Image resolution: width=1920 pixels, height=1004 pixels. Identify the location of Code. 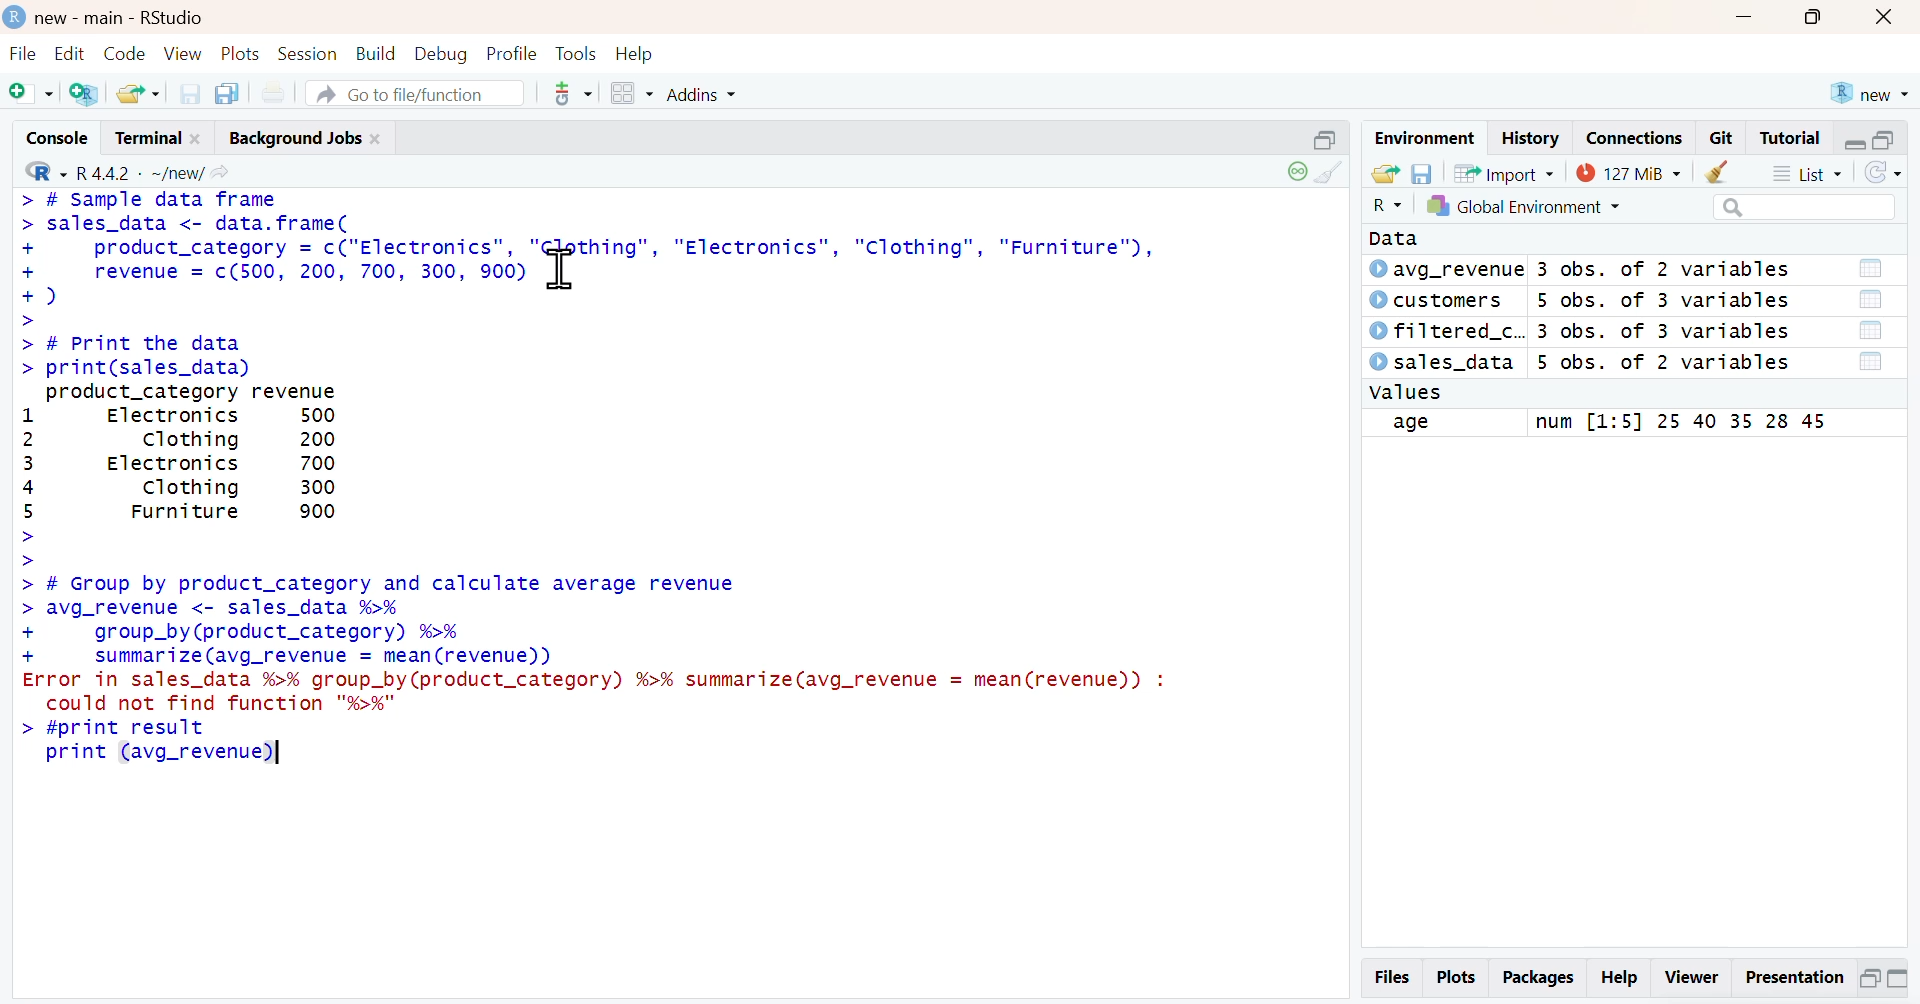
(124, 55).